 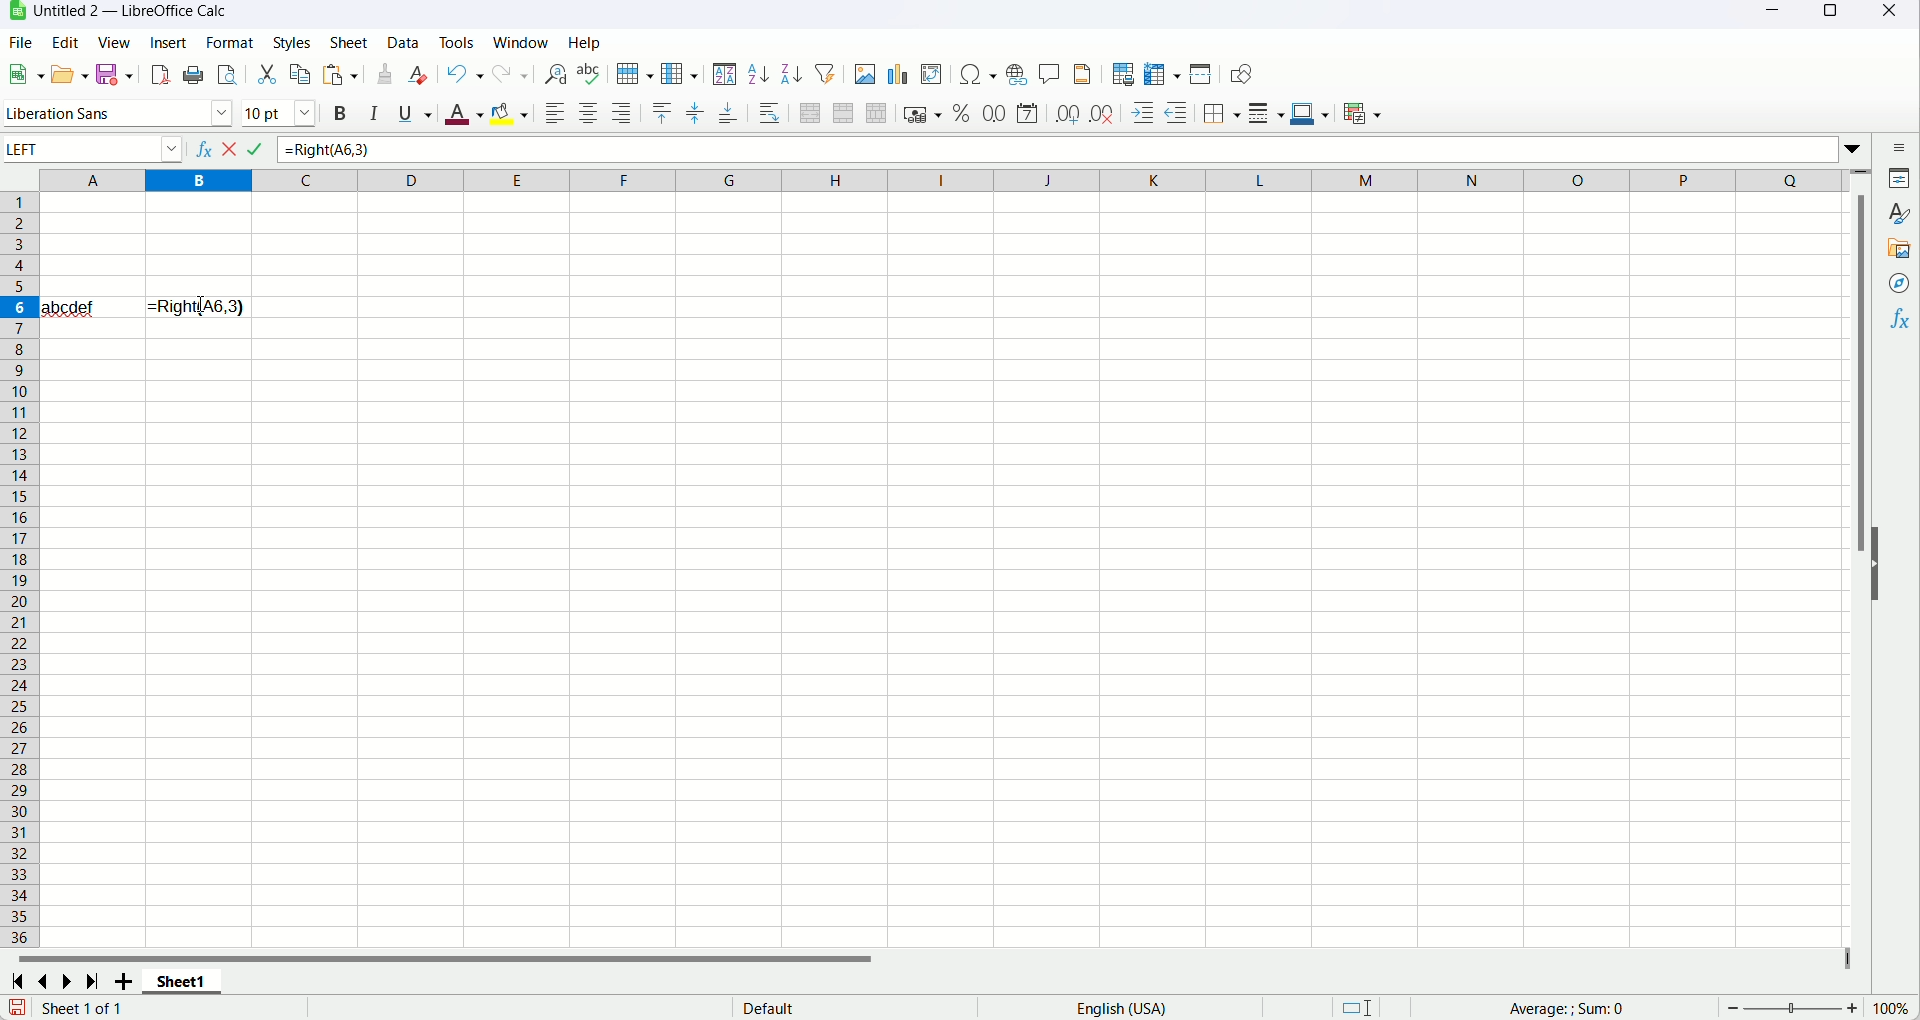 I want to click on bold, so click(x=340, y=112).